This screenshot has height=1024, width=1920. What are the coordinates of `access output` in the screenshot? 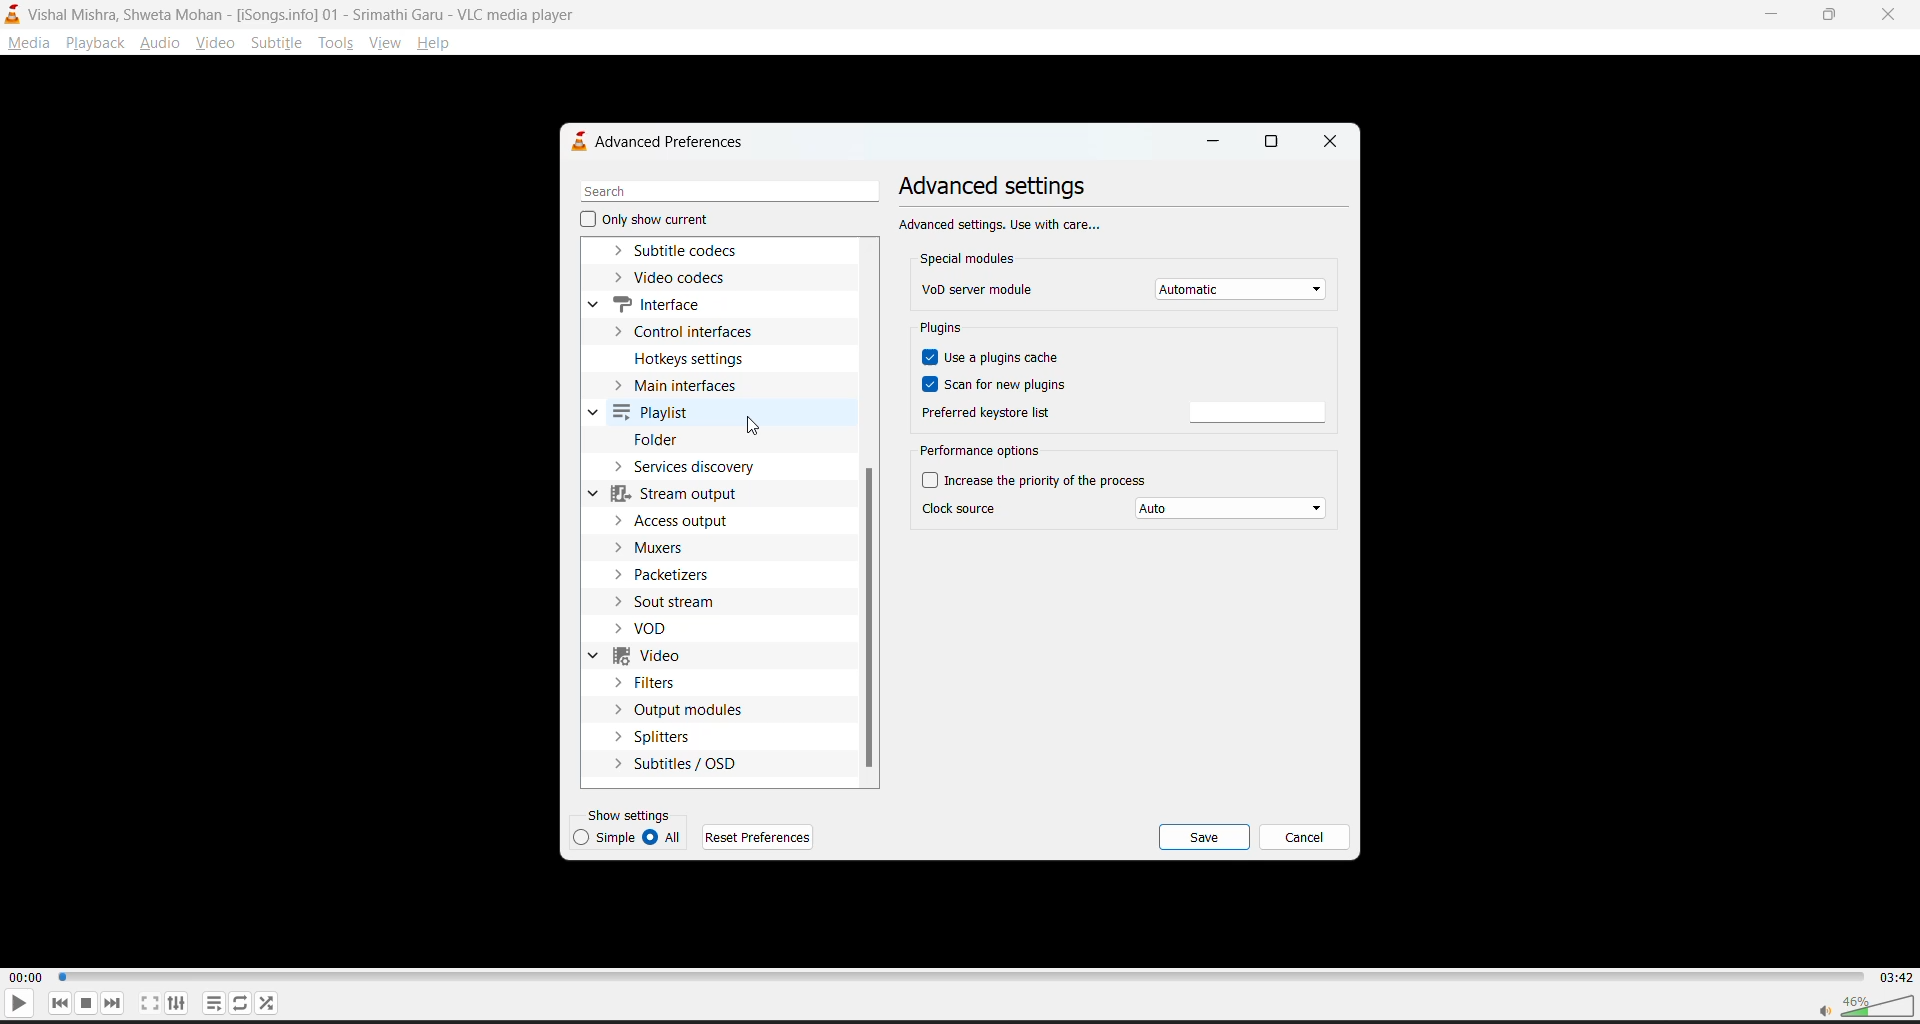 It's located at (677, 523).